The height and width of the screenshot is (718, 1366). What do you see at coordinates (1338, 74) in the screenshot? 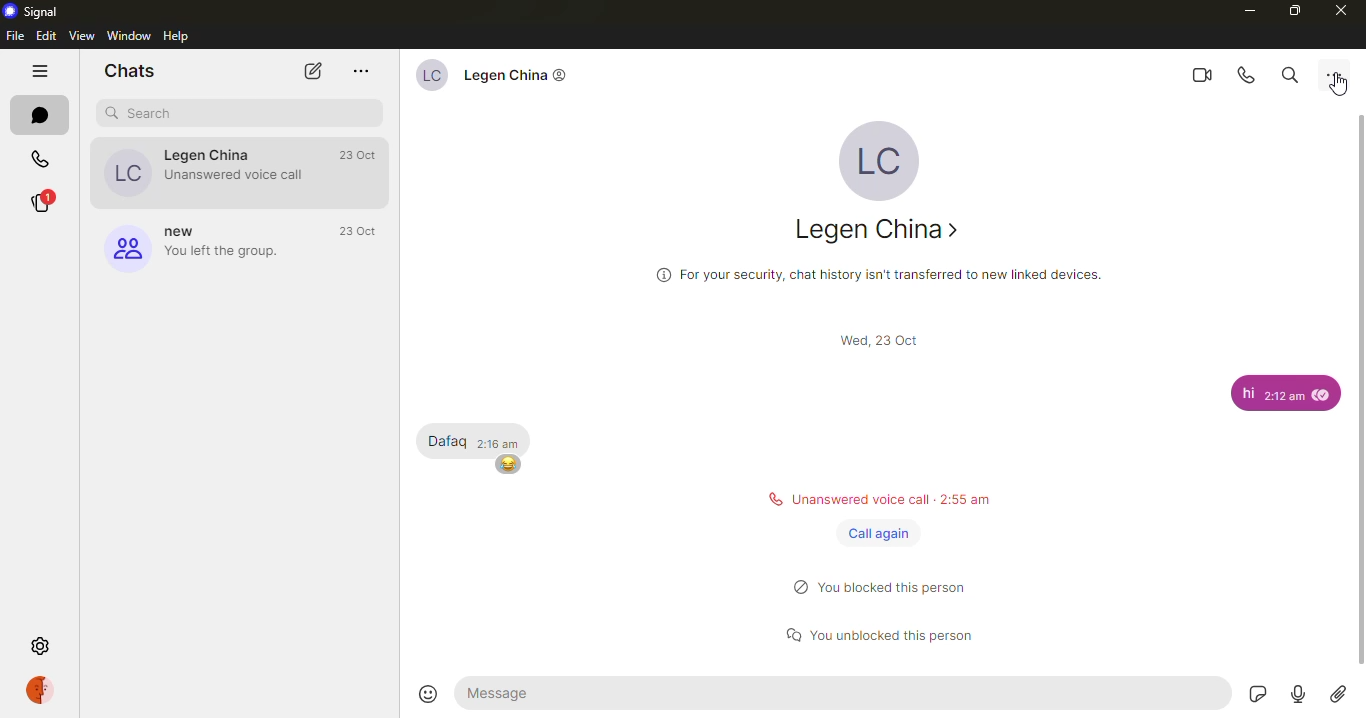
I see `more` at bounding box center [1338, 74].